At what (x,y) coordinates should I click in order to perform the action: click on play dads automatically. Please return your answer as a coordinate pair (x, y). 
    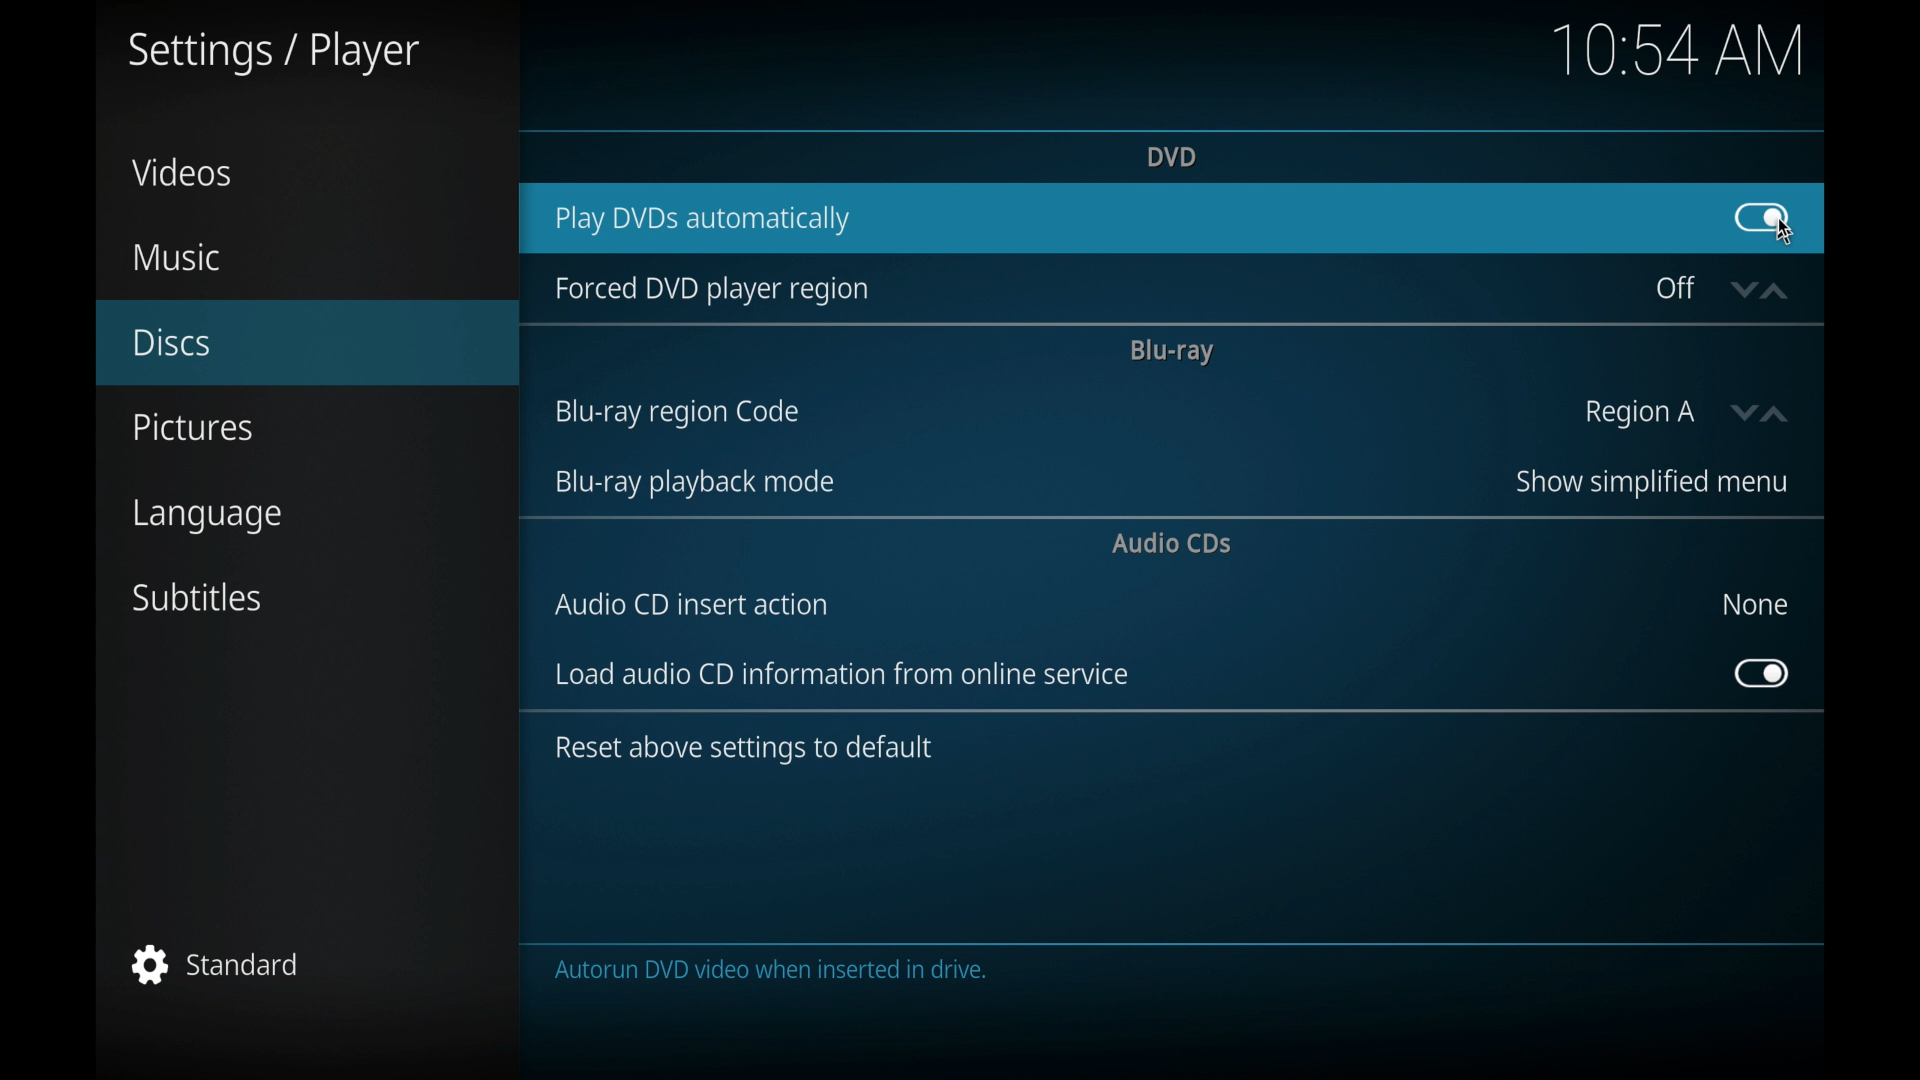
    Looking at the image, I should click on (702, 221).